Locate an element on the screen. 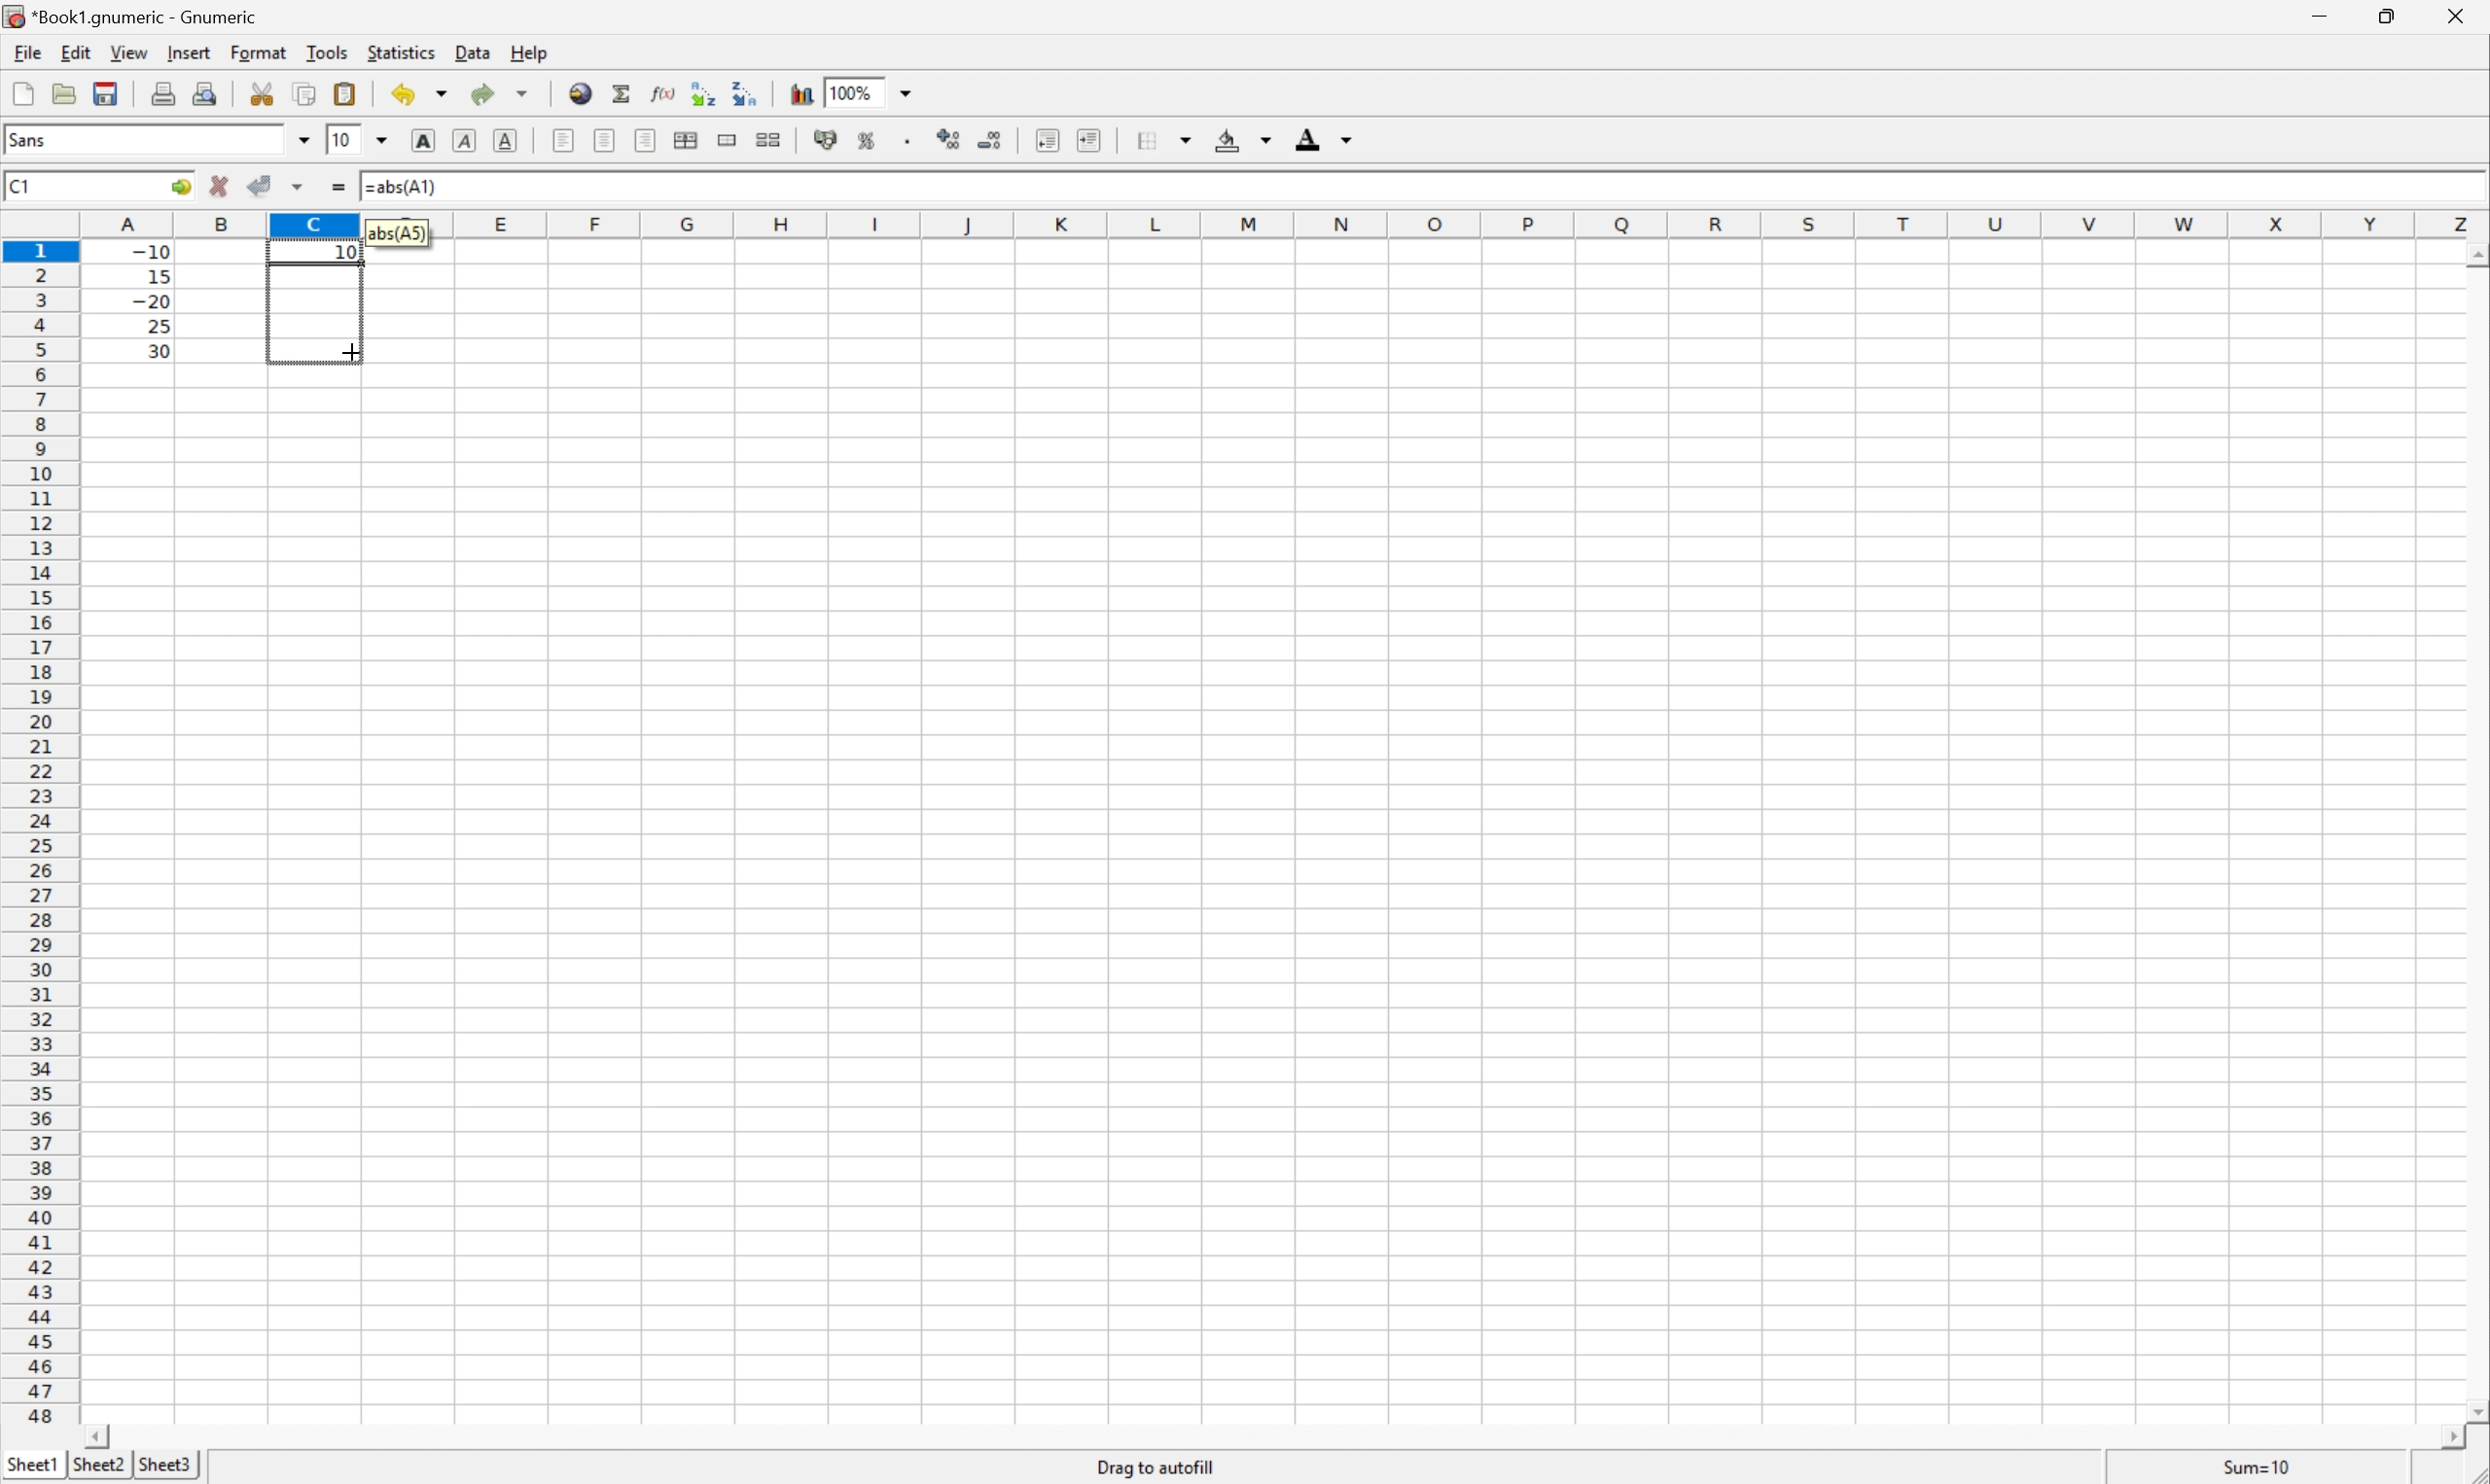  abs(A1) is located at coordinates (399, 231).